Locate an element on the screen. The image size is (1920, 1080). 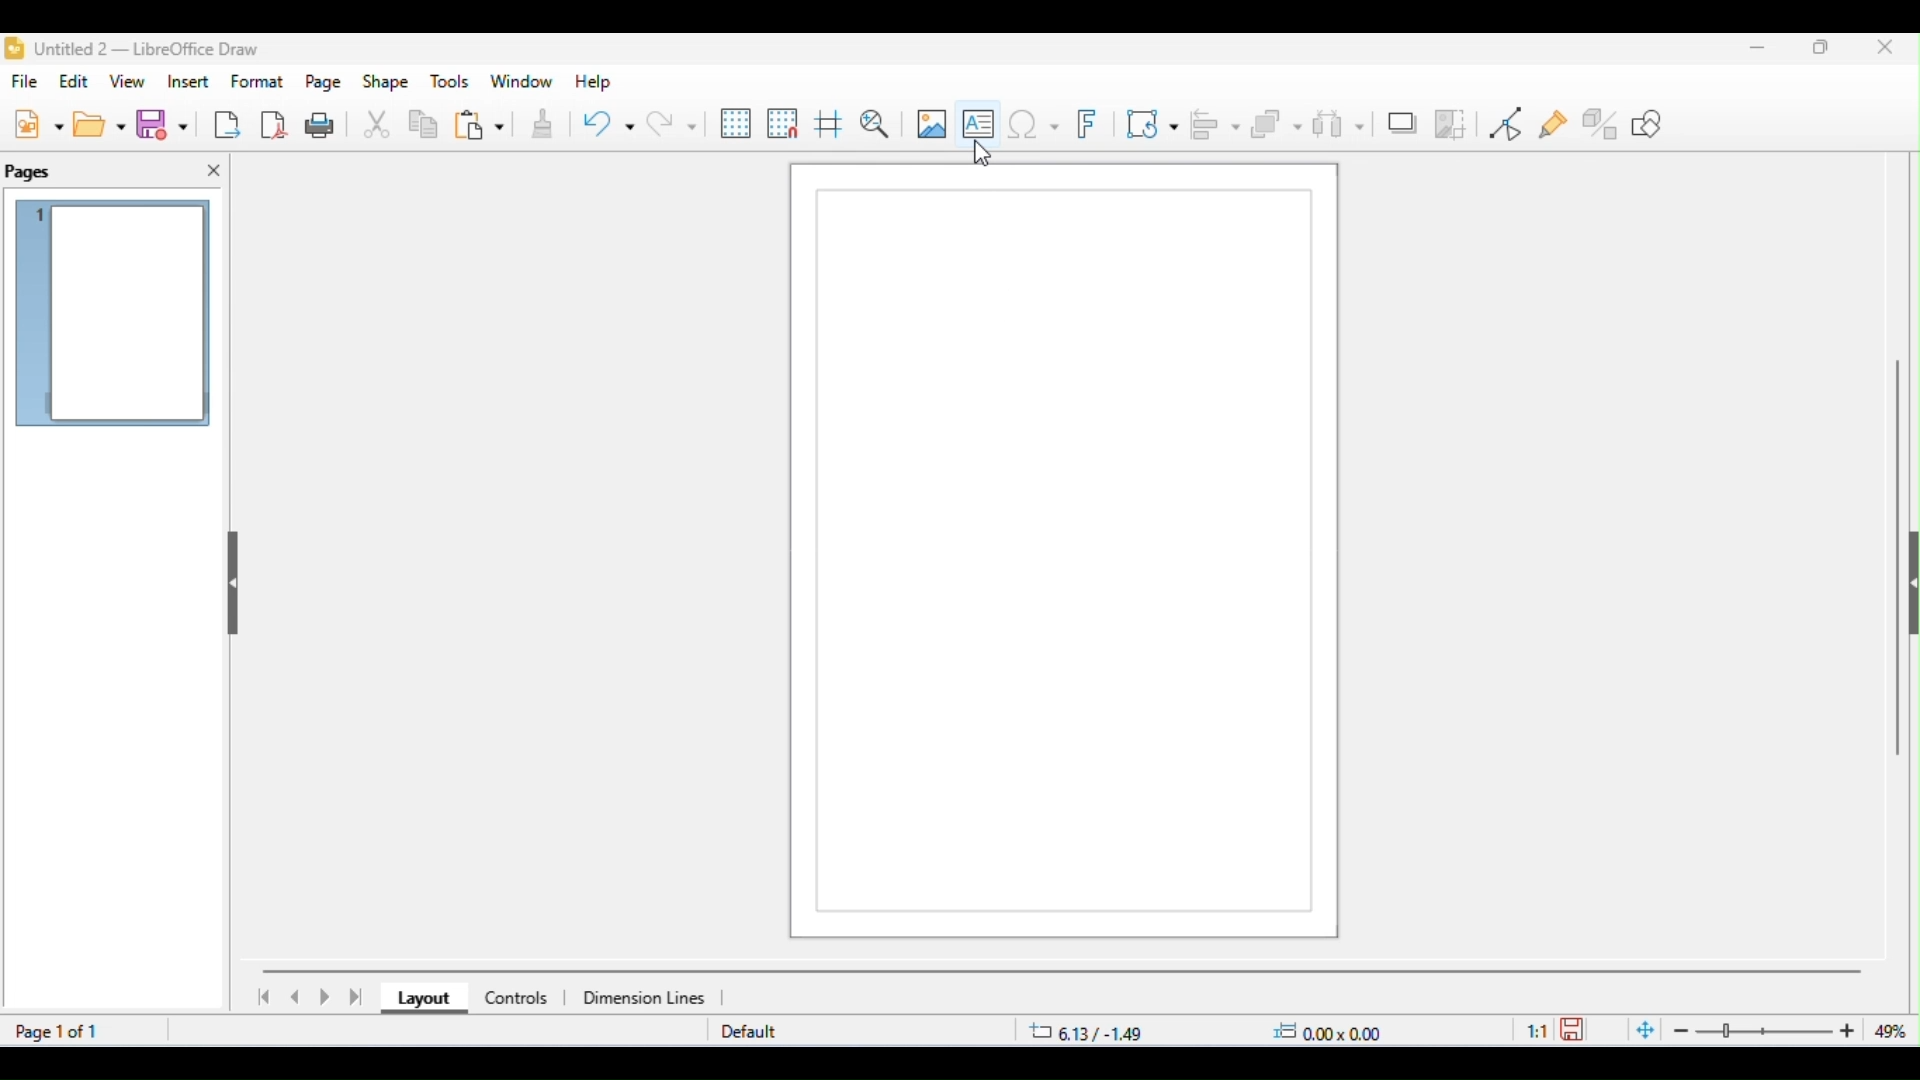
shape is located at coordinates (386, 83).